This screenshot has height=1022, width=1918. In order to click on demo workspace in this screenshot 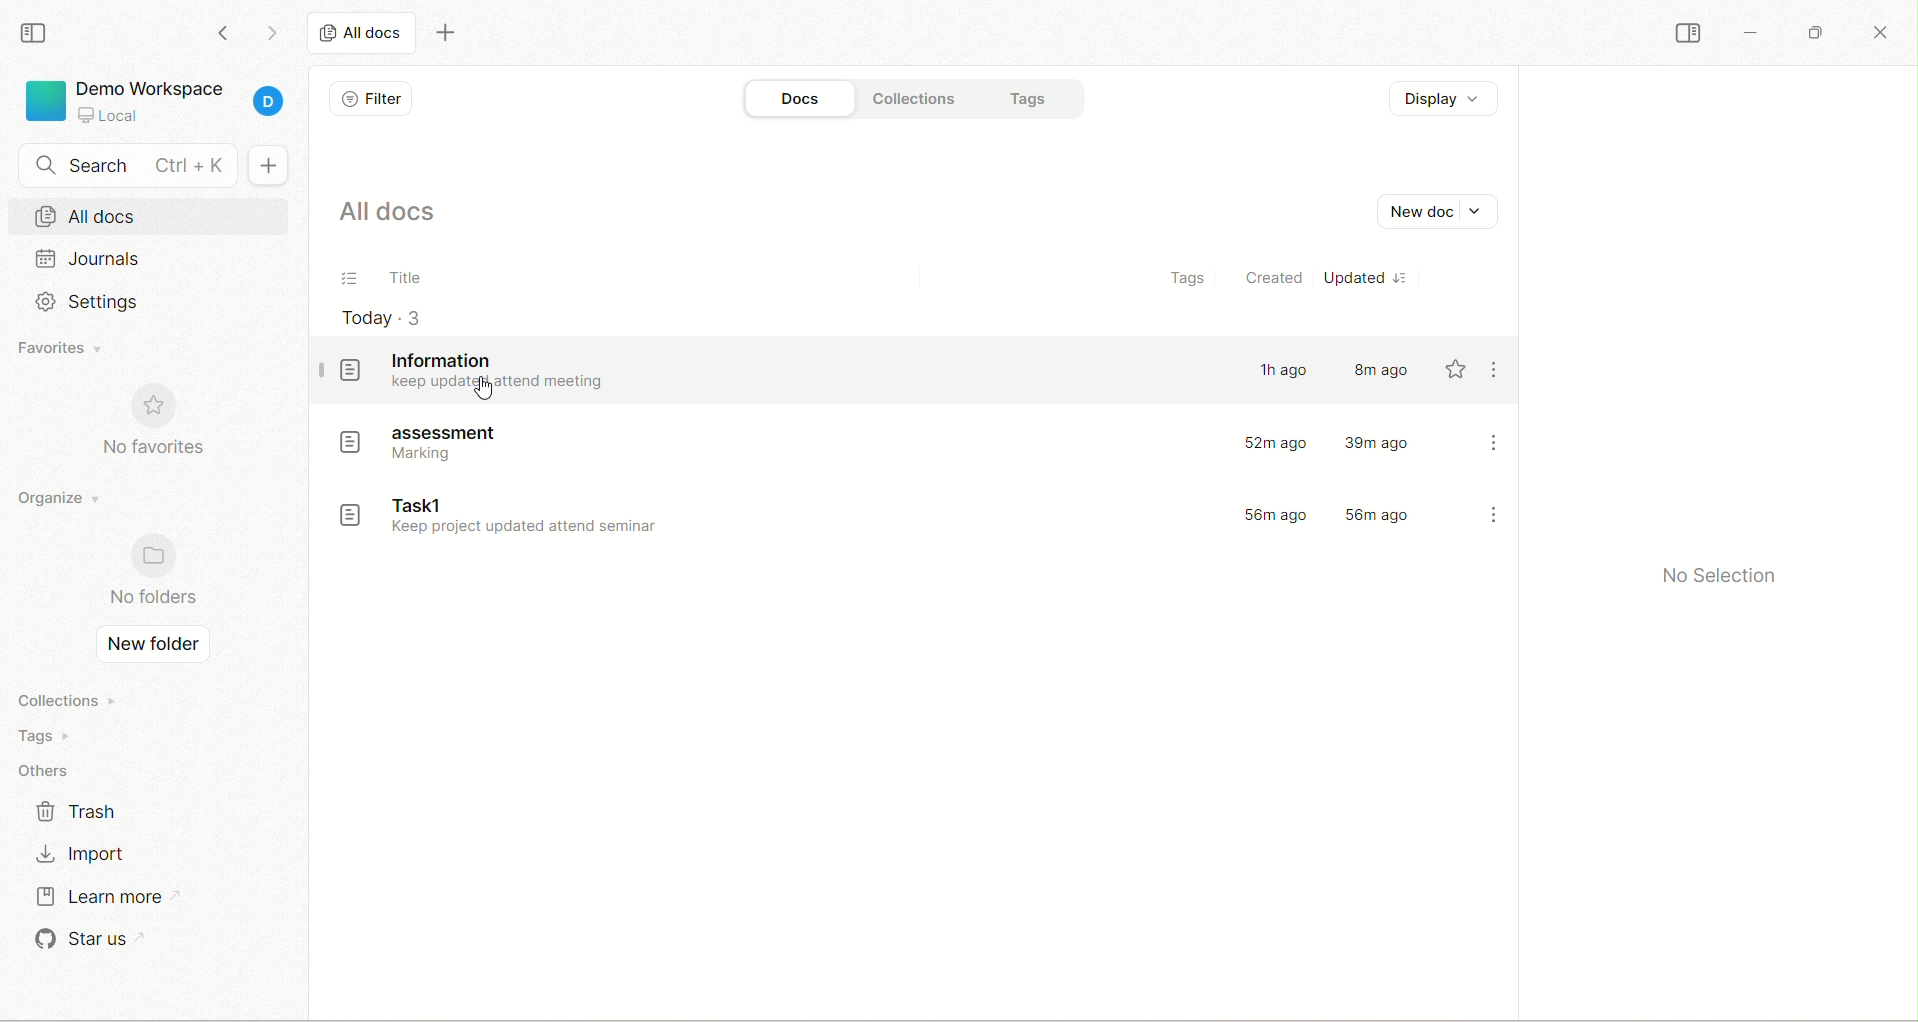, I will do `click(149, 85)`.